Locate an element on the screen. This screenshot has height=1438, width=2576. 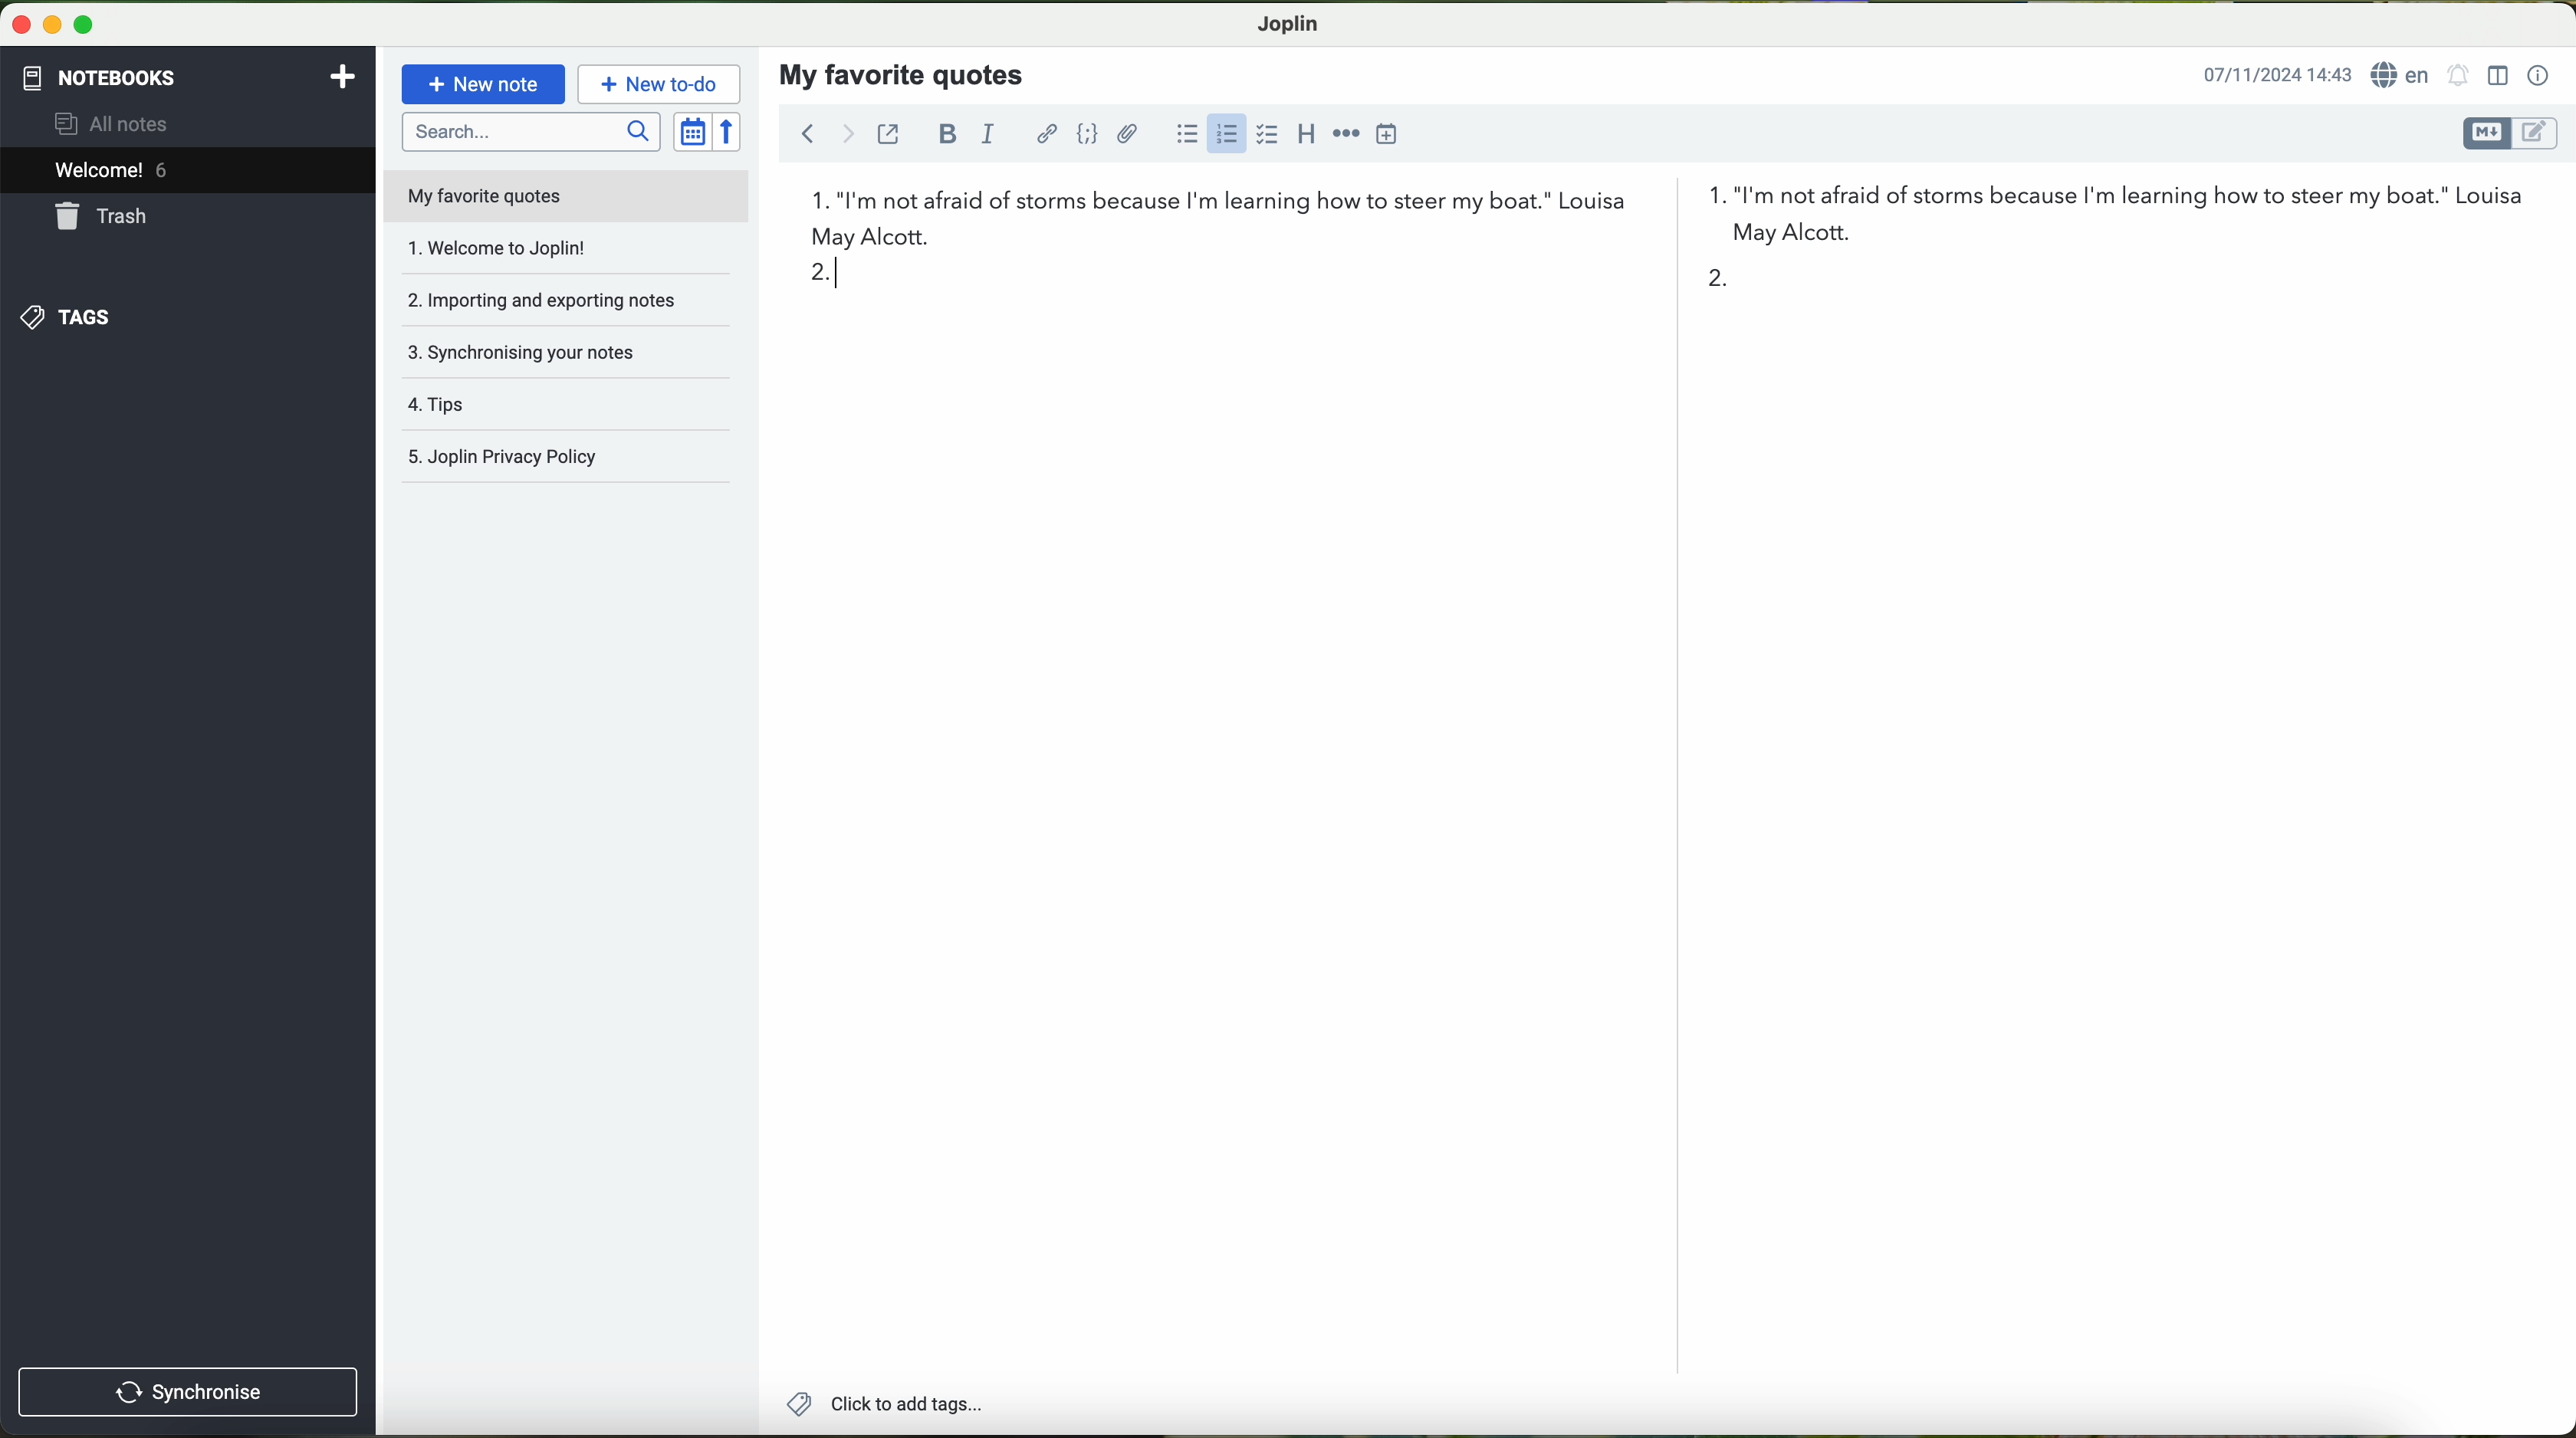
navigation arrows is located at coordinates (819, 133).